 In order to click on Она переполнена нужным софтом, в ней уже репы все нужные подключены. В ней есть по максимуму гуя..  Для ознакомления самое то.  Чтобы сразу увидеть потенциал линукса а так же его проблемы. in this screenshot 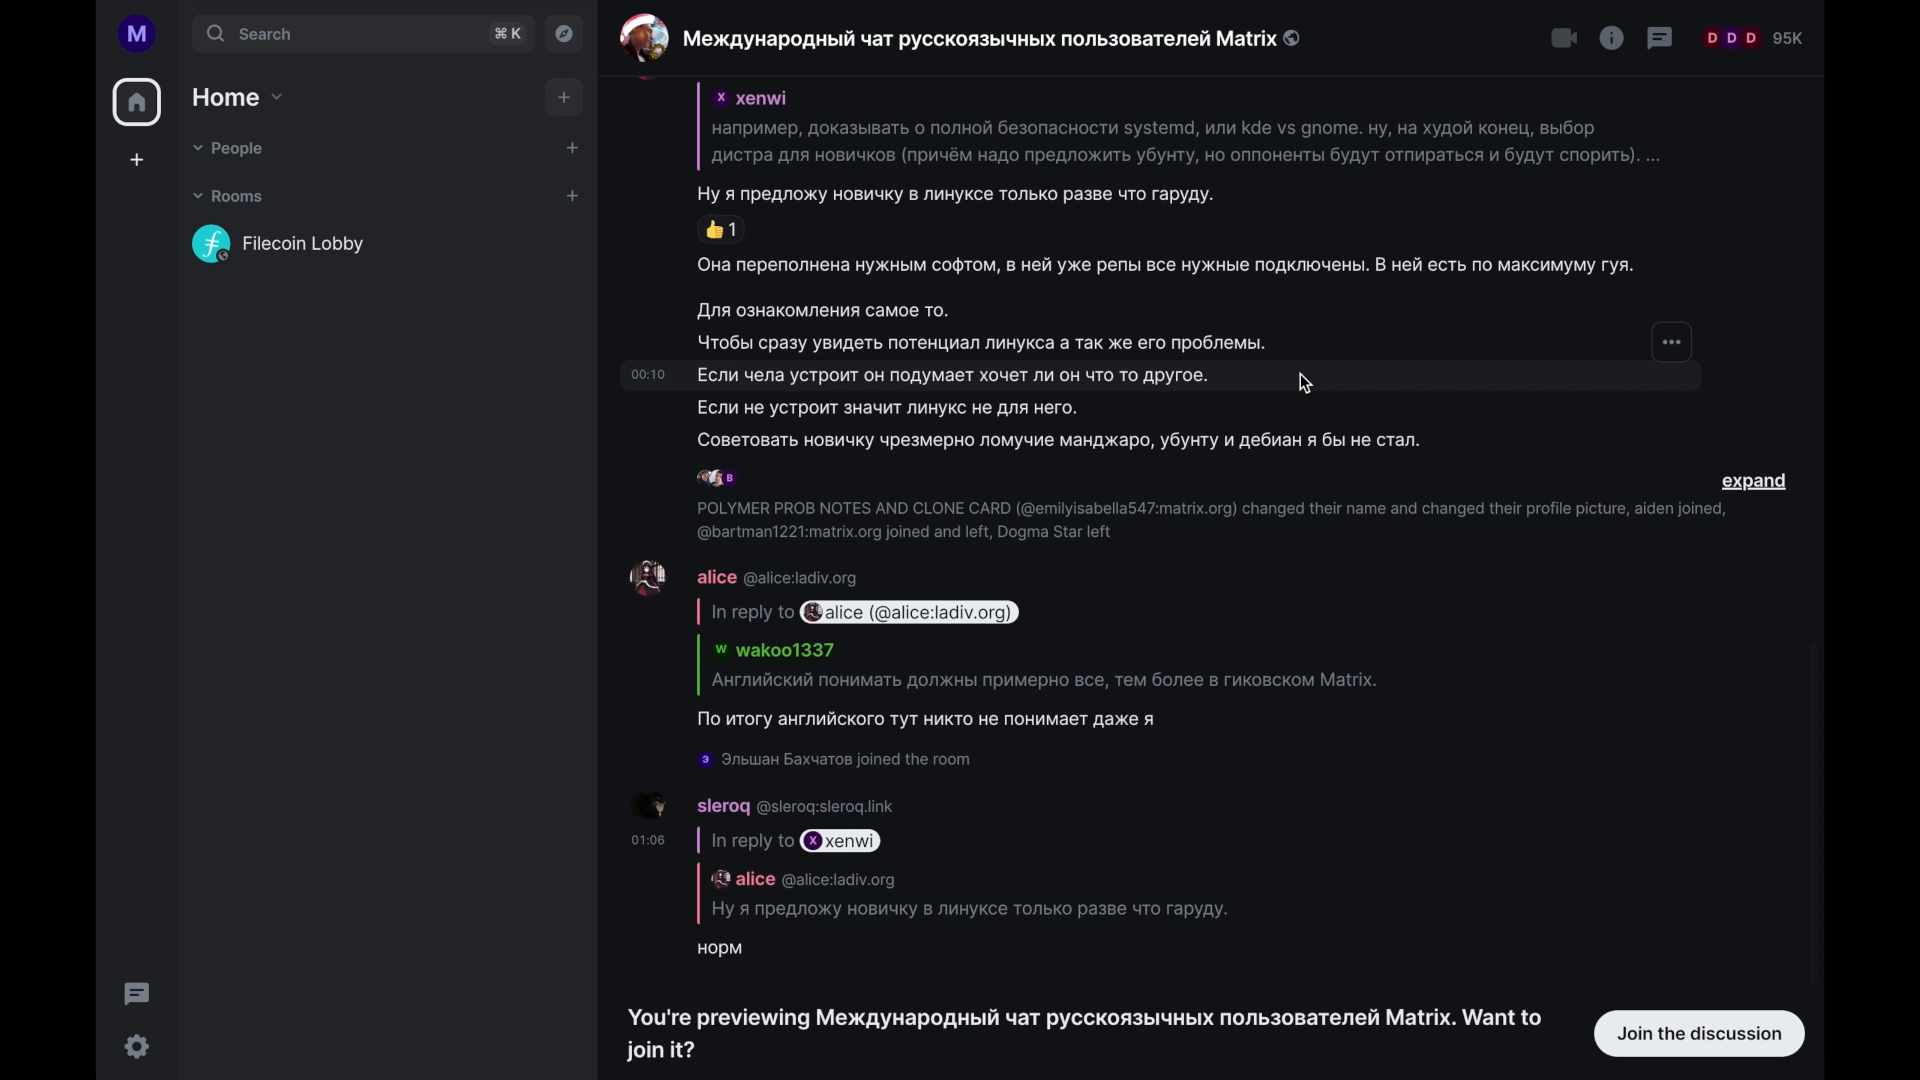, I will do `click(1066, 407)`.